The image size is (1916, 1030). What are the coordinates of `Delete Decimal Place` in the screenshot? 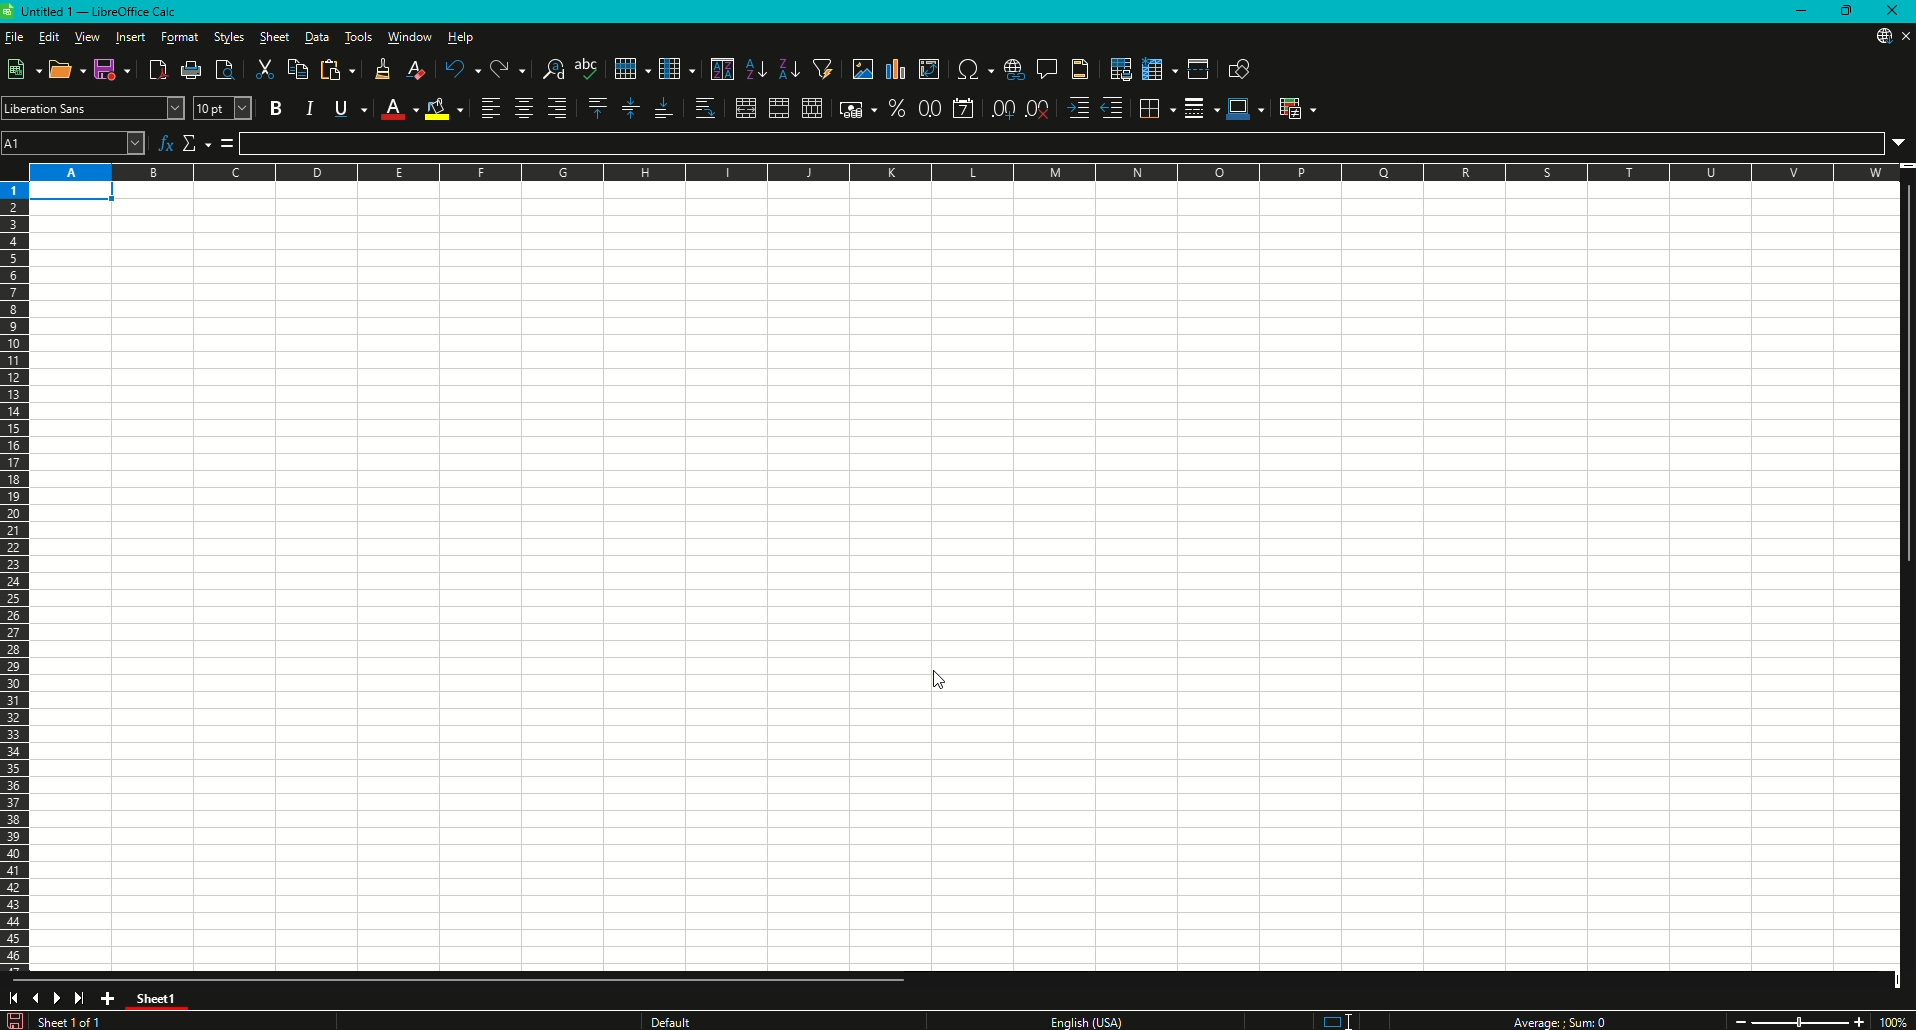 It's located at (1038, 108).